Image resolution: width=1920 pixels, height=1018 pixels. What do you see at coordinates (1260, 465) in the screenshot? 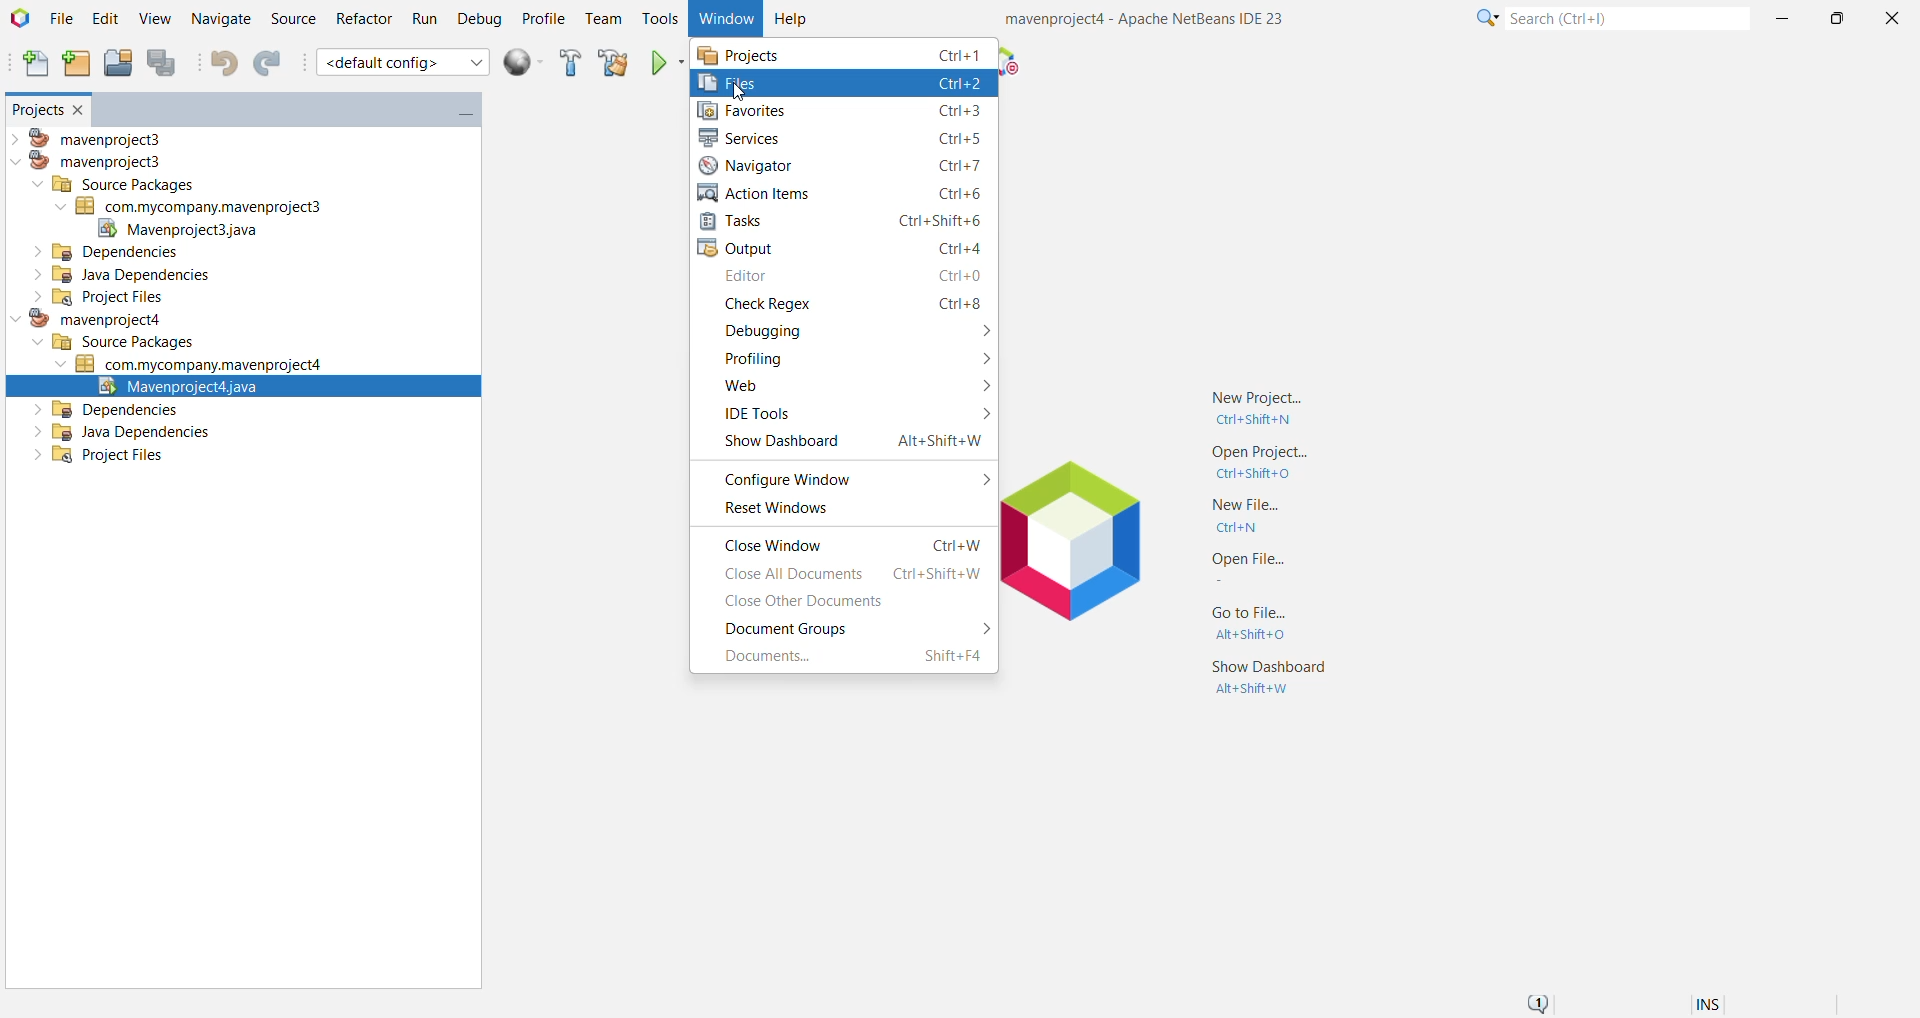
I see `Open Project` at bounding box center [1260, 465].